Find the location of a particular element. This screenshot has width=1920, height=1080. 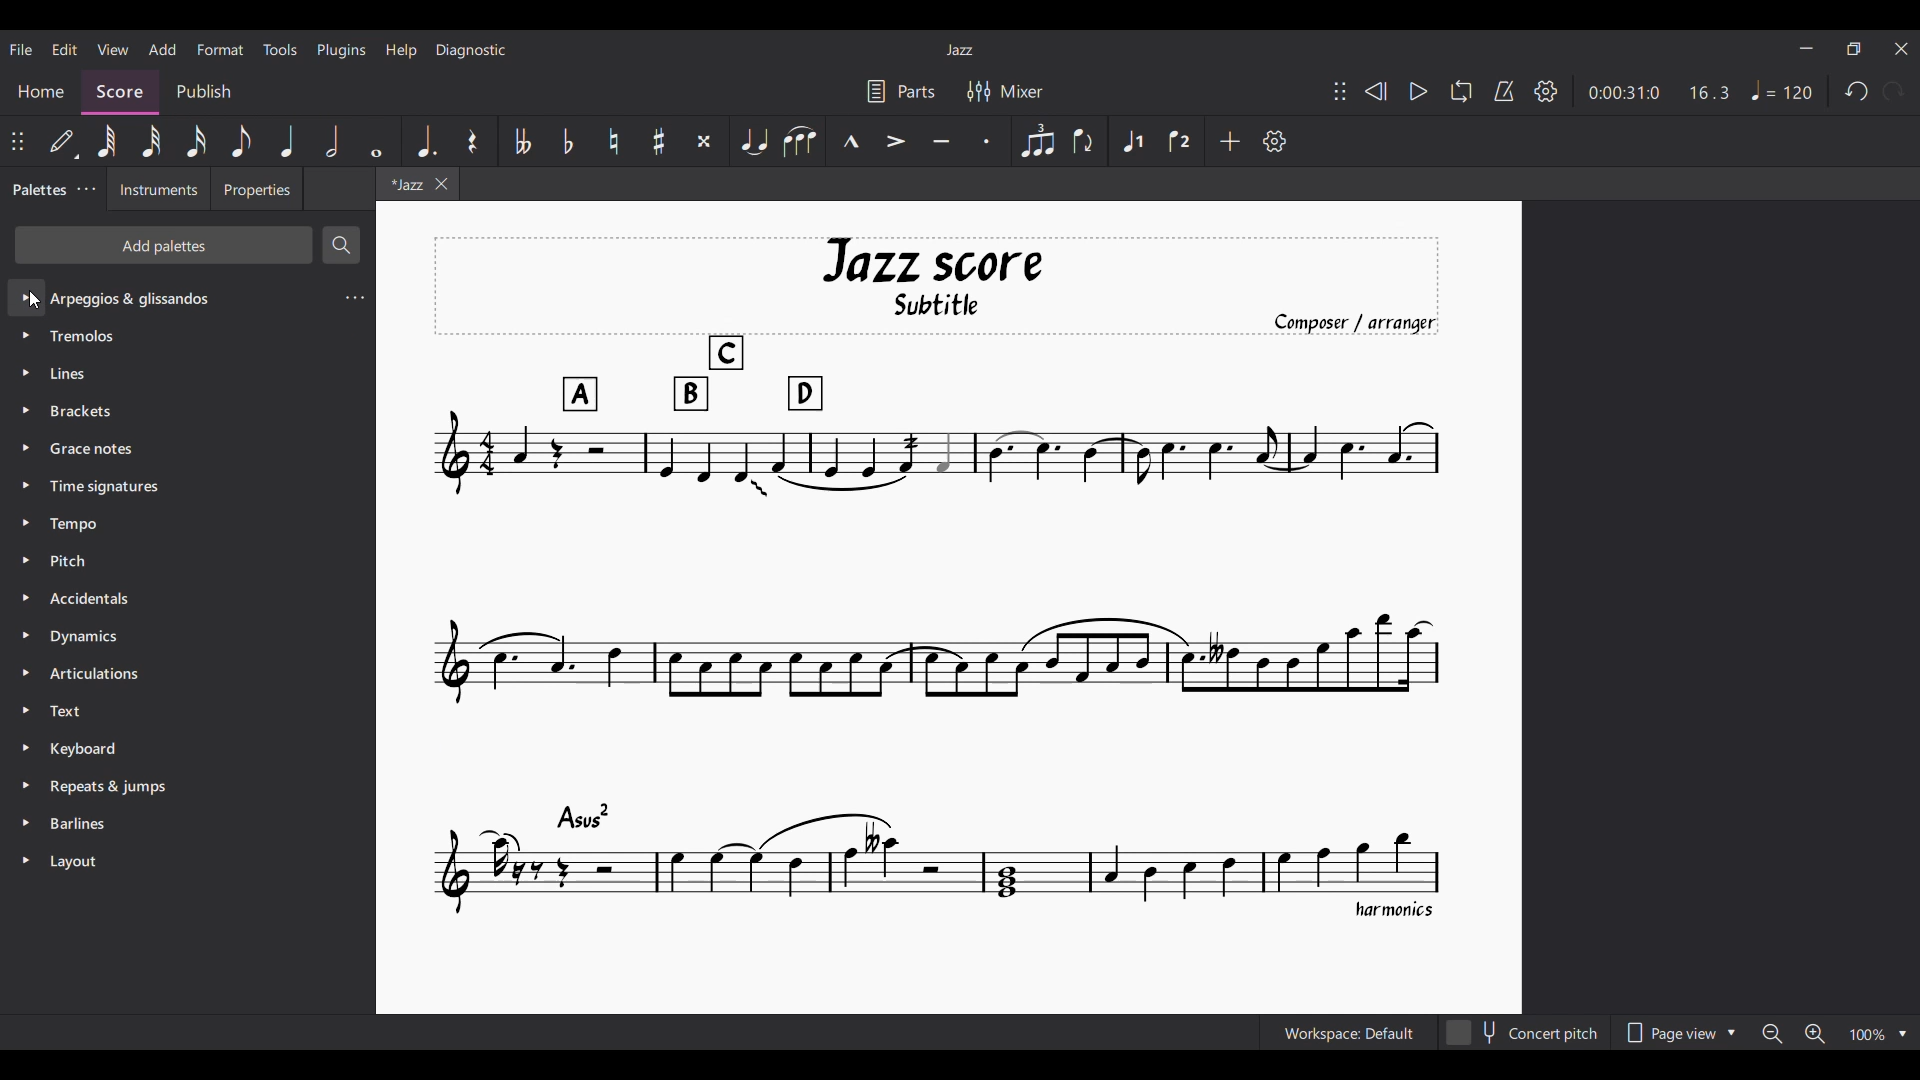

Time signature is located at coordinates (107, 488).